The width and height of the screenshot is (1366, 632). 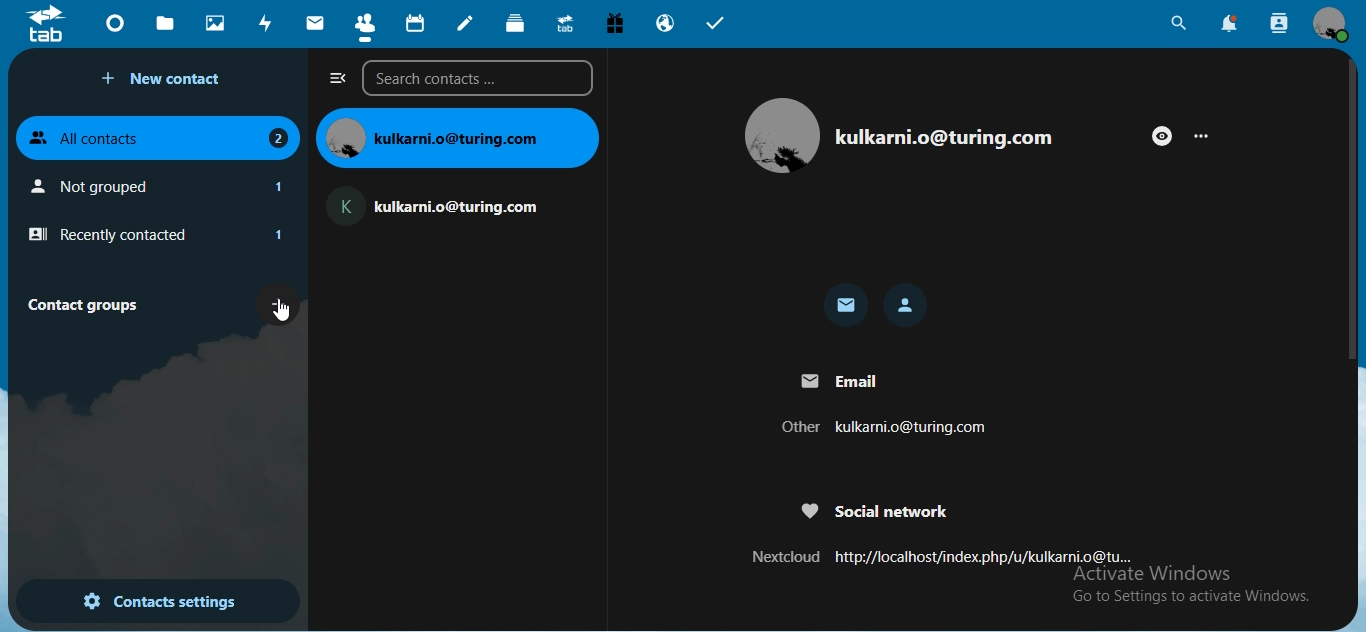 I want to click on photos, so click(x=217, y=22).